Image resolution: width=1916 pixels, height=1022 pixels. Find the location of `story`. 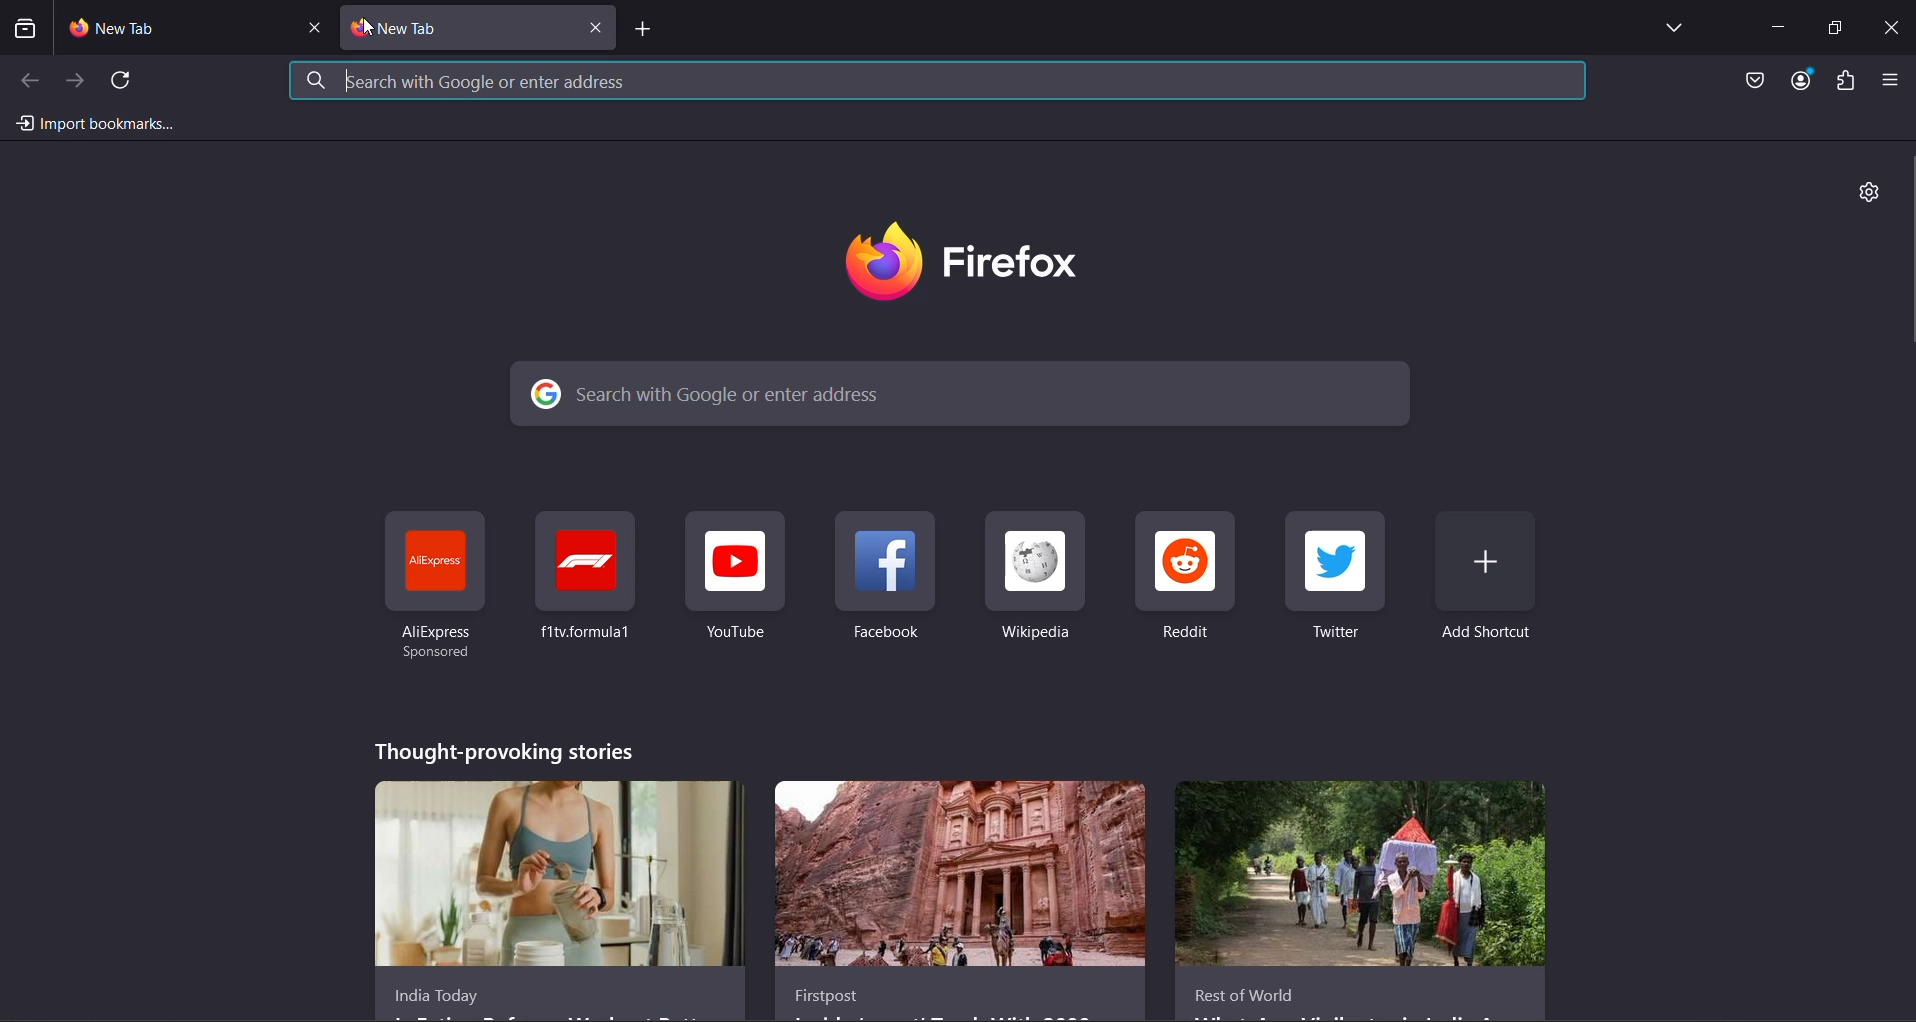

story is located at coordinates (1363, 902).